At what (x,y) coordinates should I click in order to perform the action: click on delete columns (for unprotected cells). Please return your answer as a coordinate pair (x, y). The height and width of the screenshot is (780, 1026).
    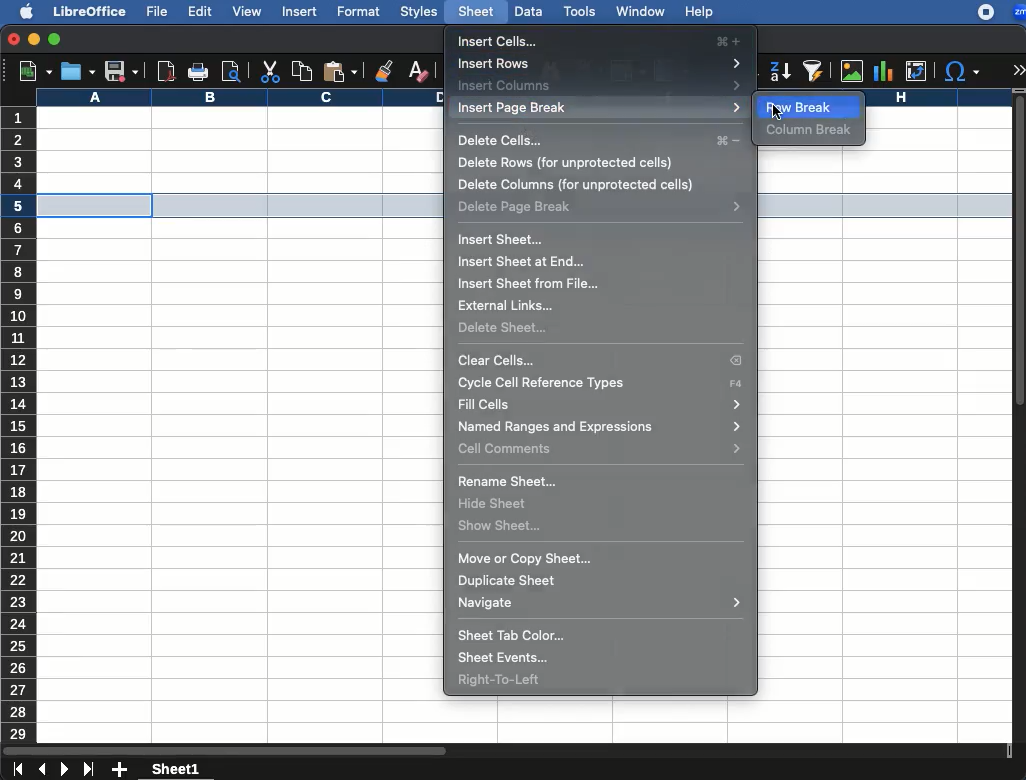
    Looking at the image, I should click on (576, 186).